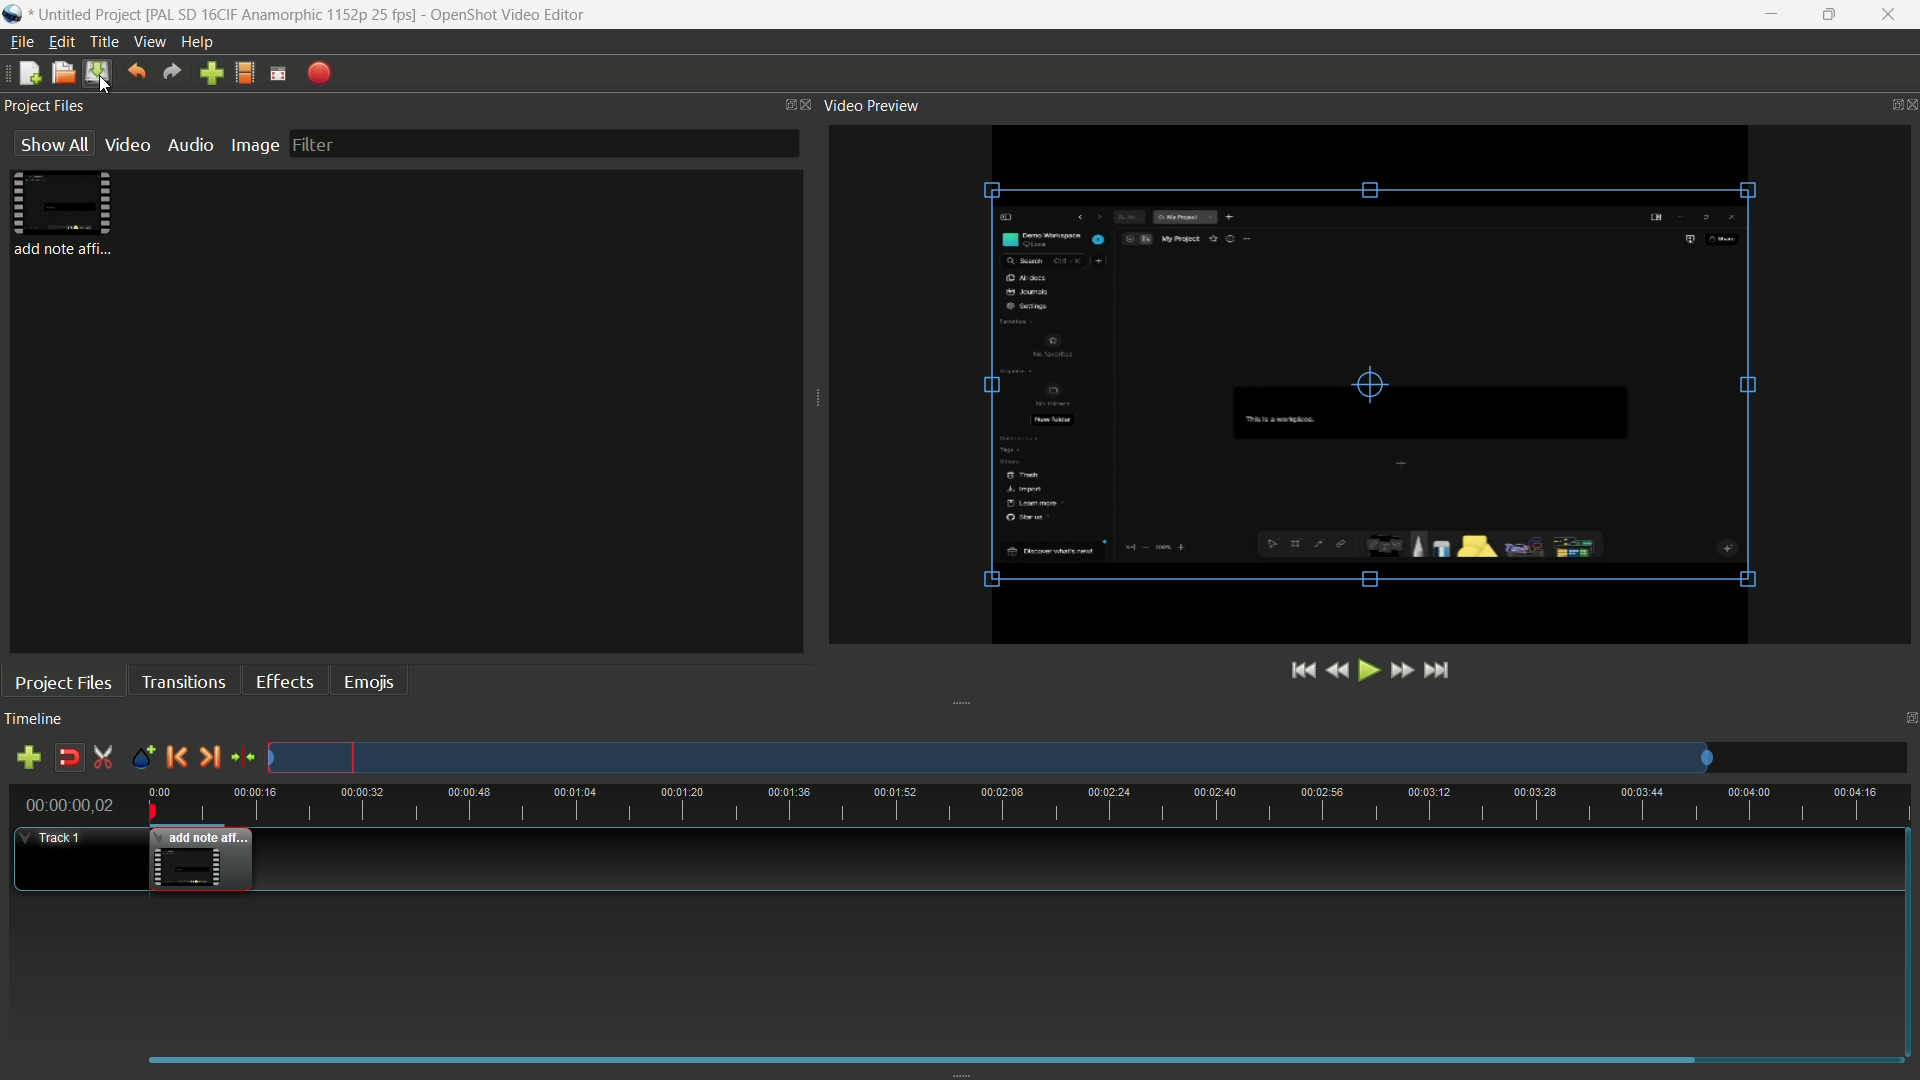 The image size is (1920, 1080). What do you see at coordinates (197, 42) in the screenshot?
I see `help menu` at bounding box center [197, 42].